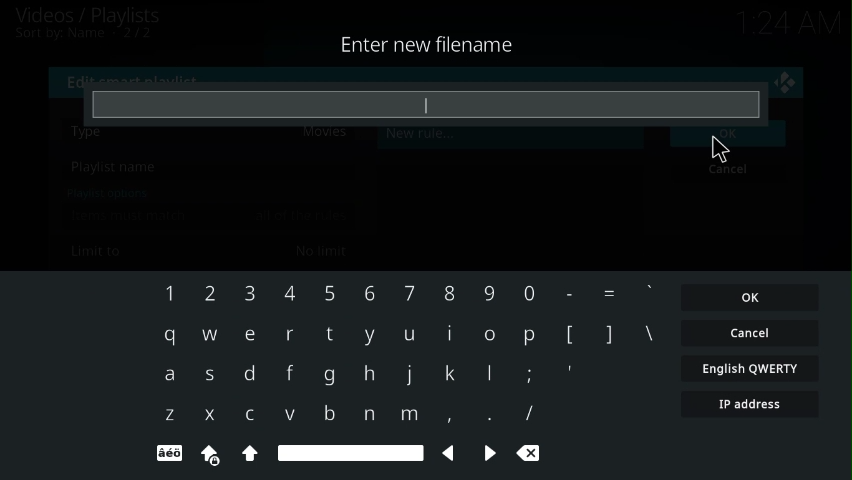 Image resolution: width=852 pixels, height=480 pixels. Describe the element at coordinates (648, 292) in the screenshot. I see ``` at that location.